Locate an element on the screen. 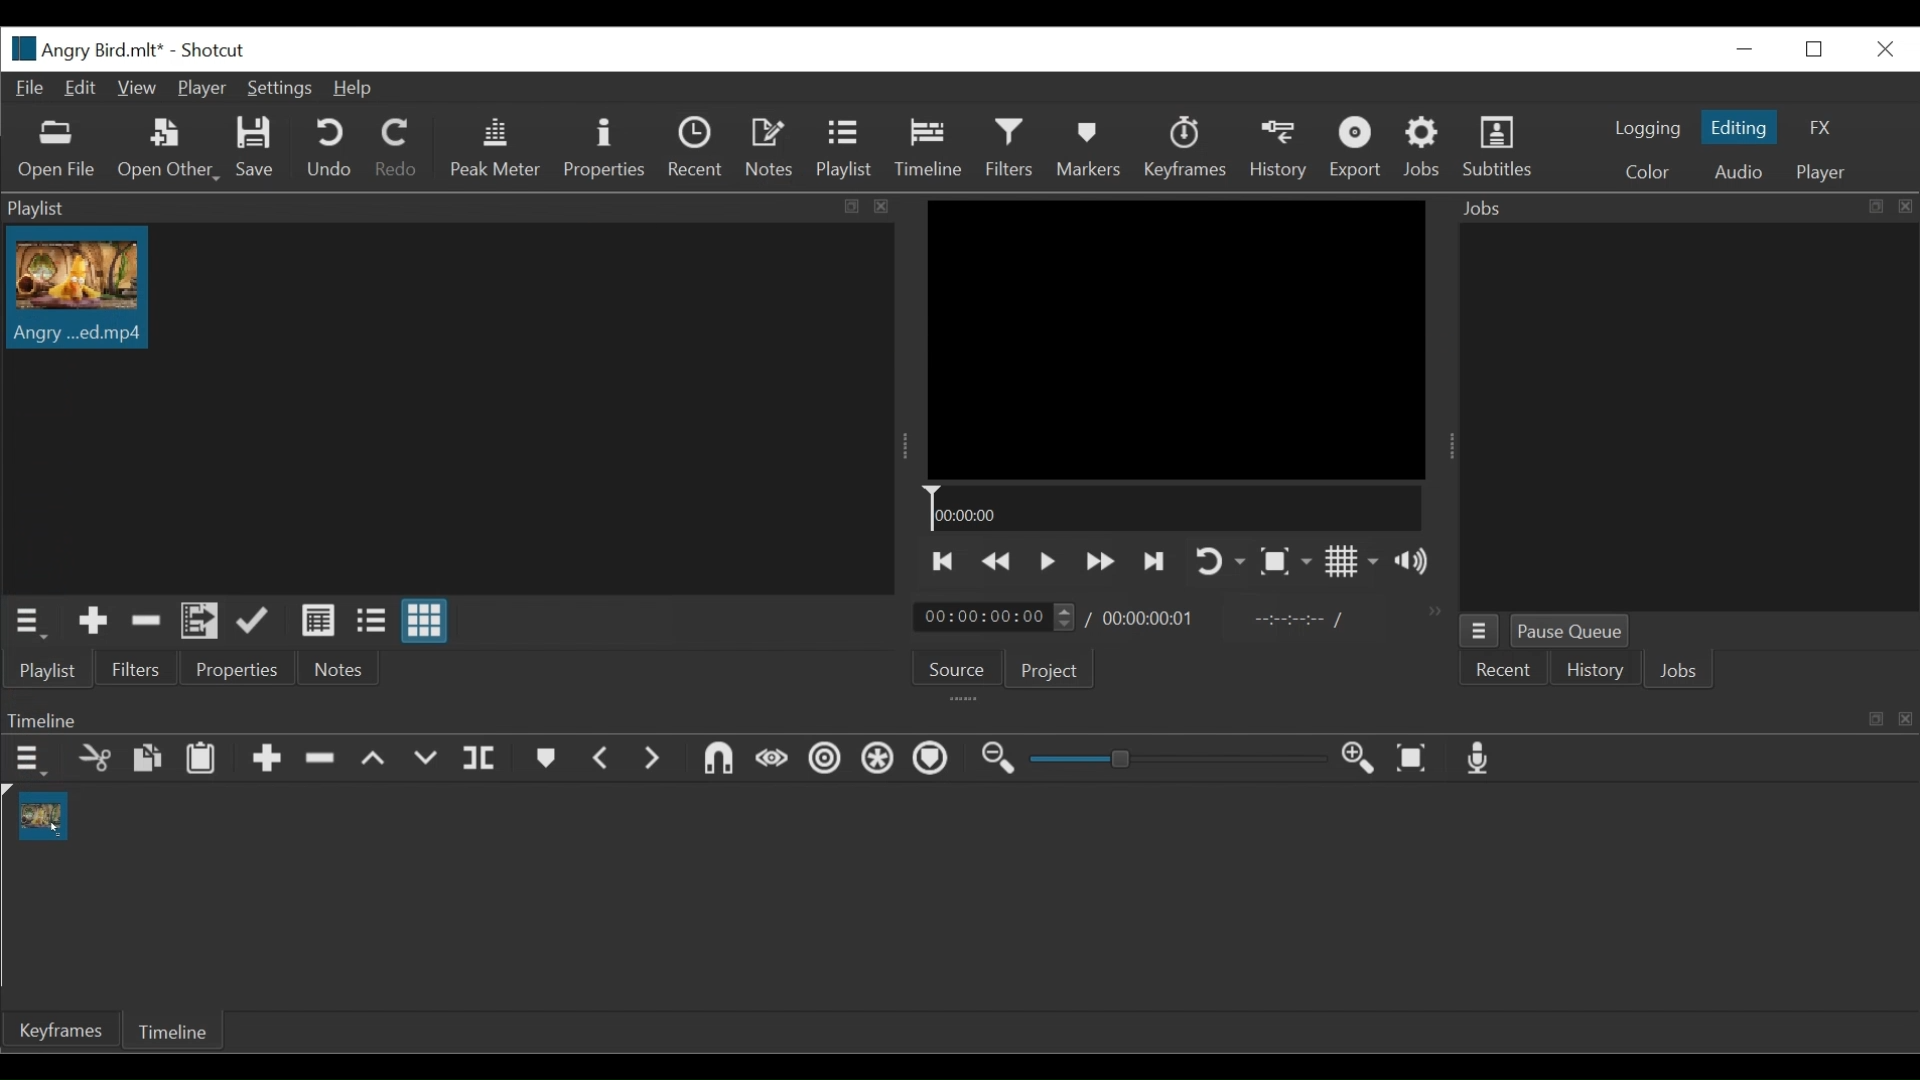 This screenshot has height=1080, width=1920. Export is located at coordinates (1357, 149).